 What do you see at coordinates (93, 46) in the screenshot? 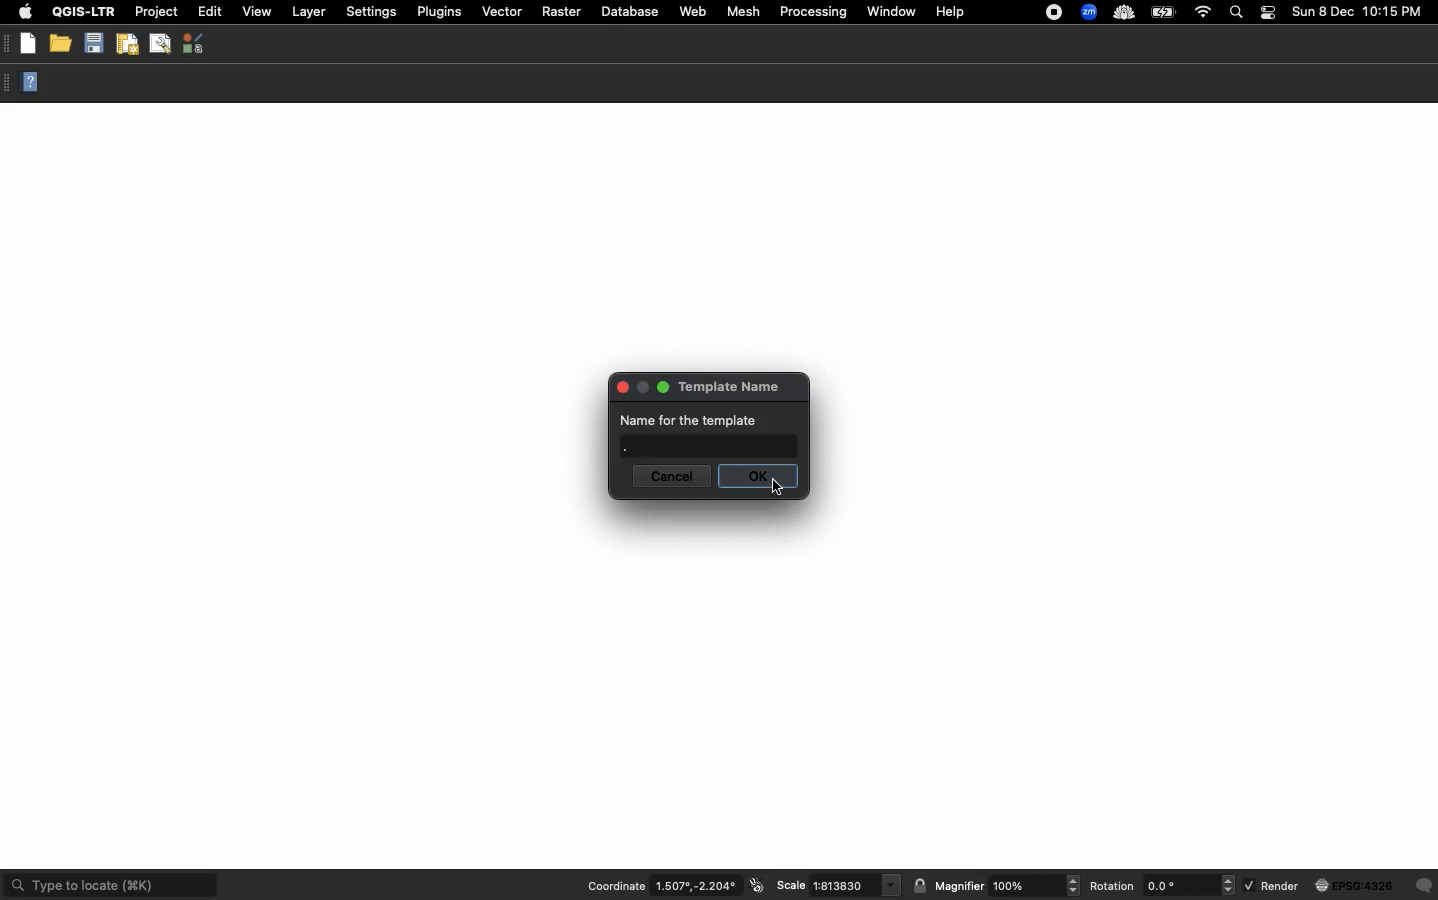
I see `Save` at bounding box center [93, 46].